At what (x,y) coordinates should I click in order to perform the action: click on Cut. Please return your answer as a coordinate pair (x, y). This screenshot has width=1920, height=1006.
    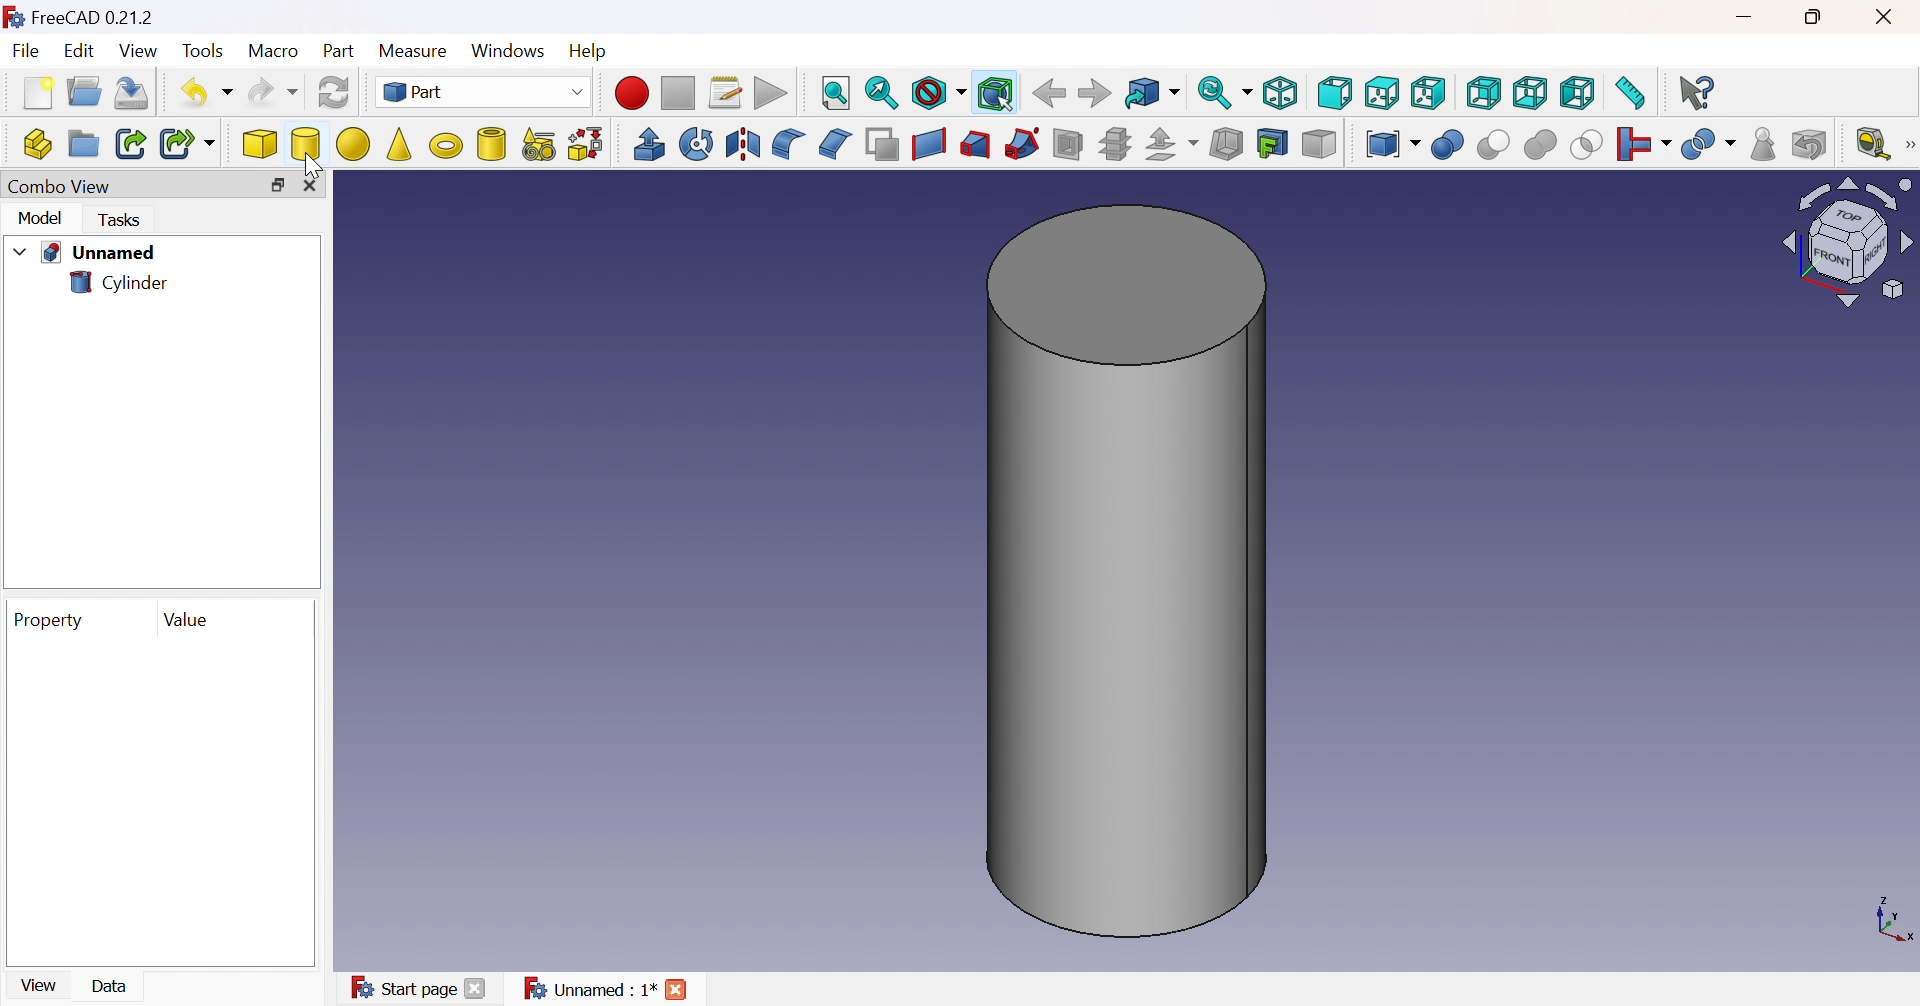
    Looking at the image, I should click on (1493, 146).